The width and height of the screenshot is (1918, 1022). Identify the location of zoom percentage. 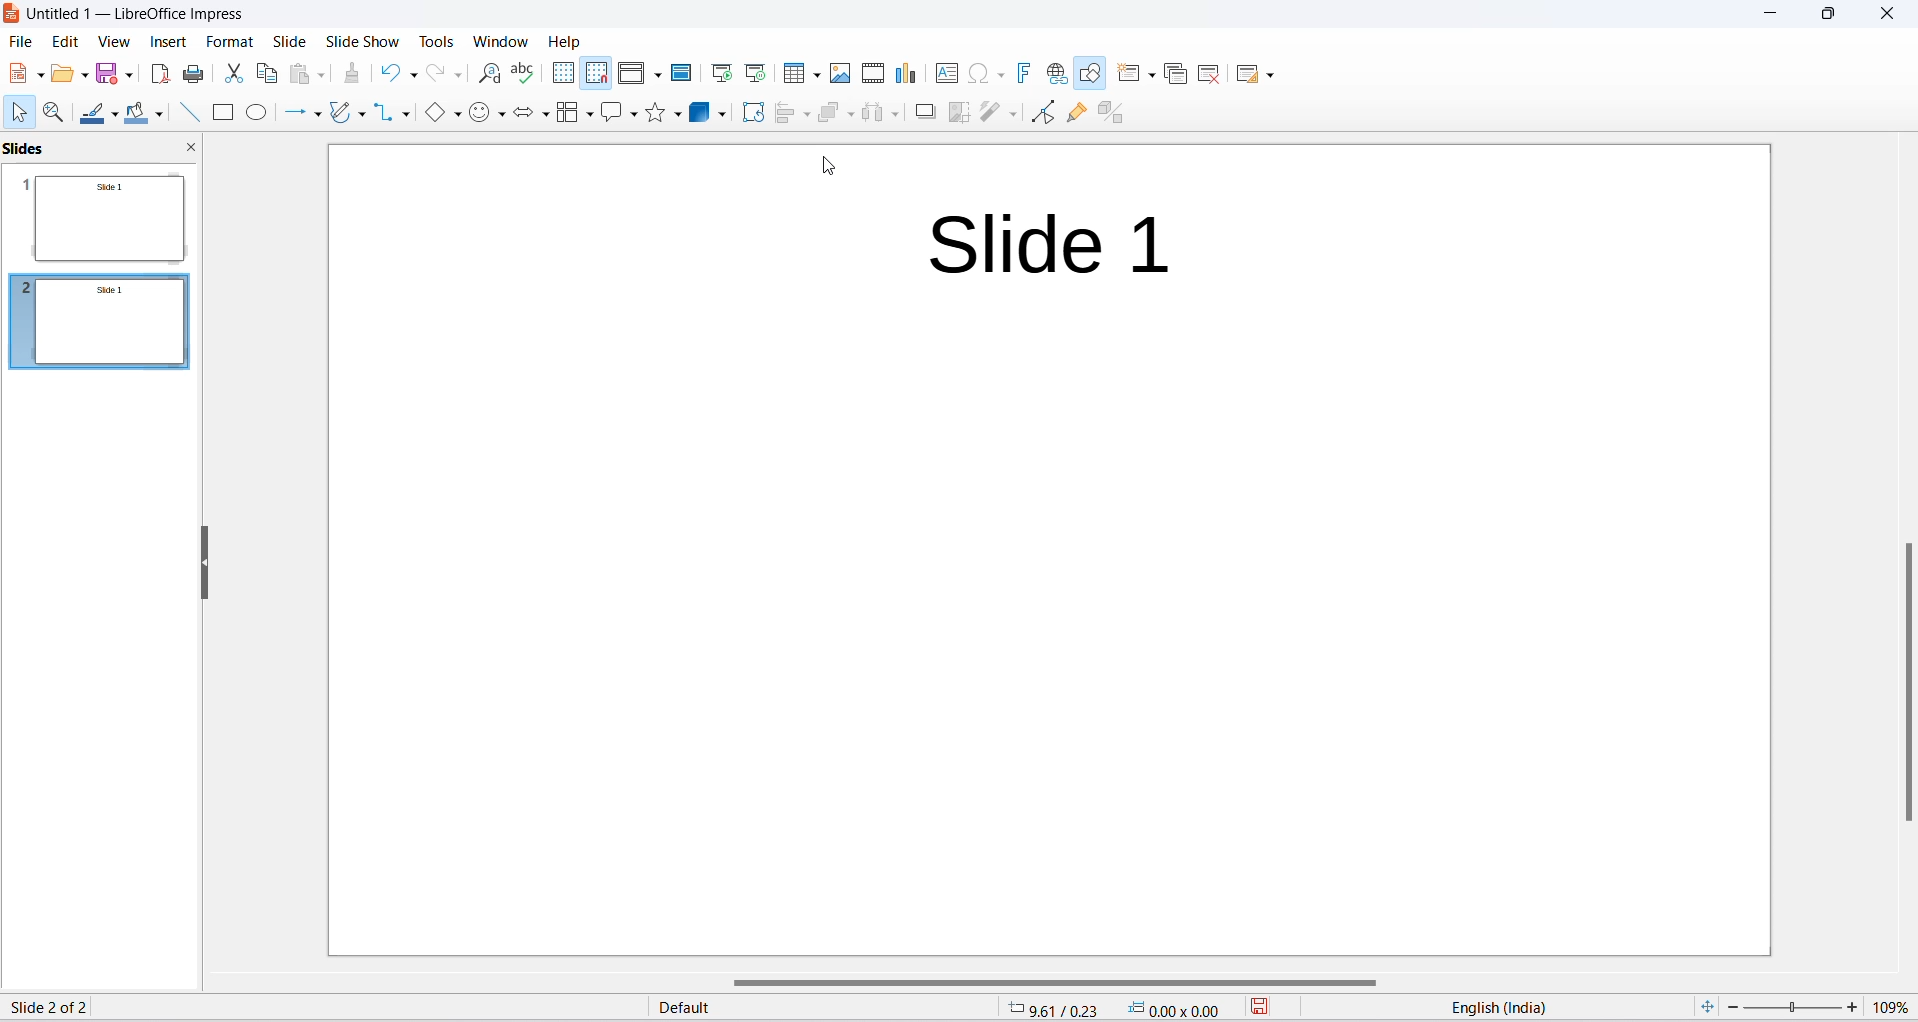
(1894, 1007).